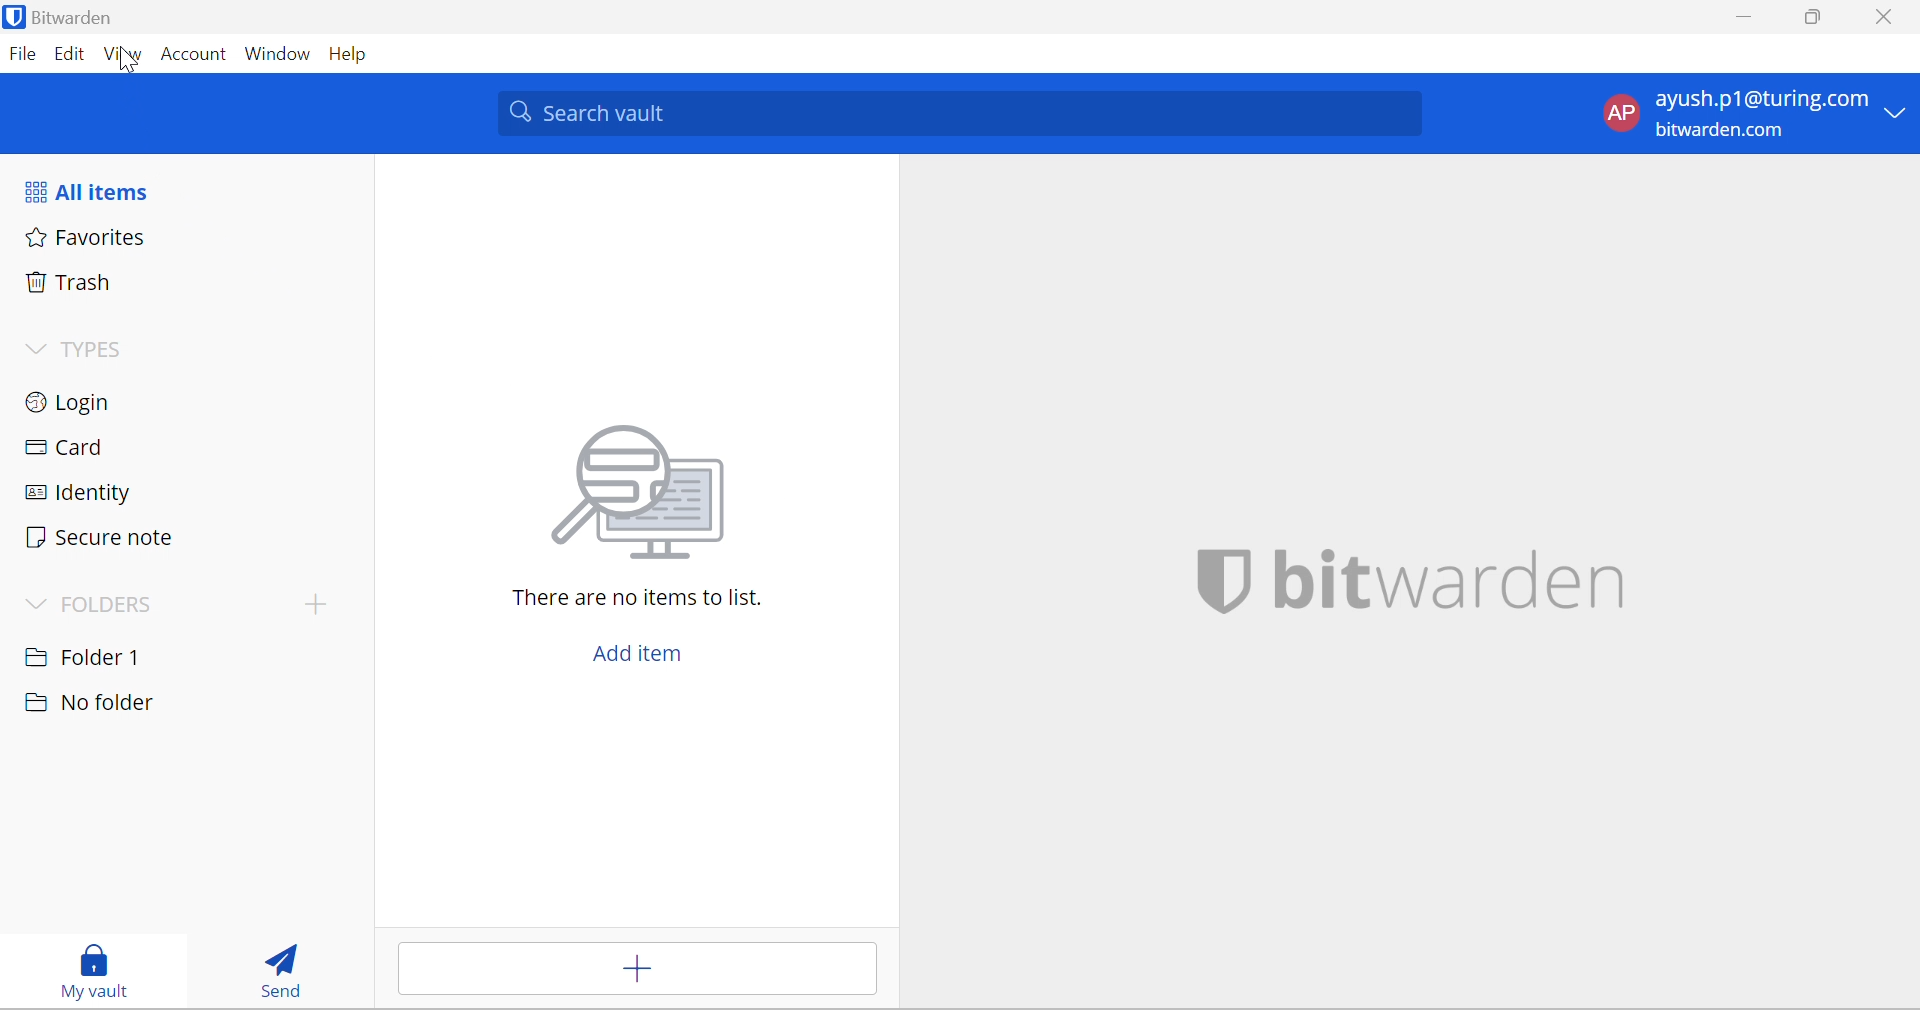 Image resolution: width=1920 pixels, height=1010 pixels. What do you see at coordinates (1457, 582) in the screenshot?
I see `bitwarden` at bounding box center [1457, 582].